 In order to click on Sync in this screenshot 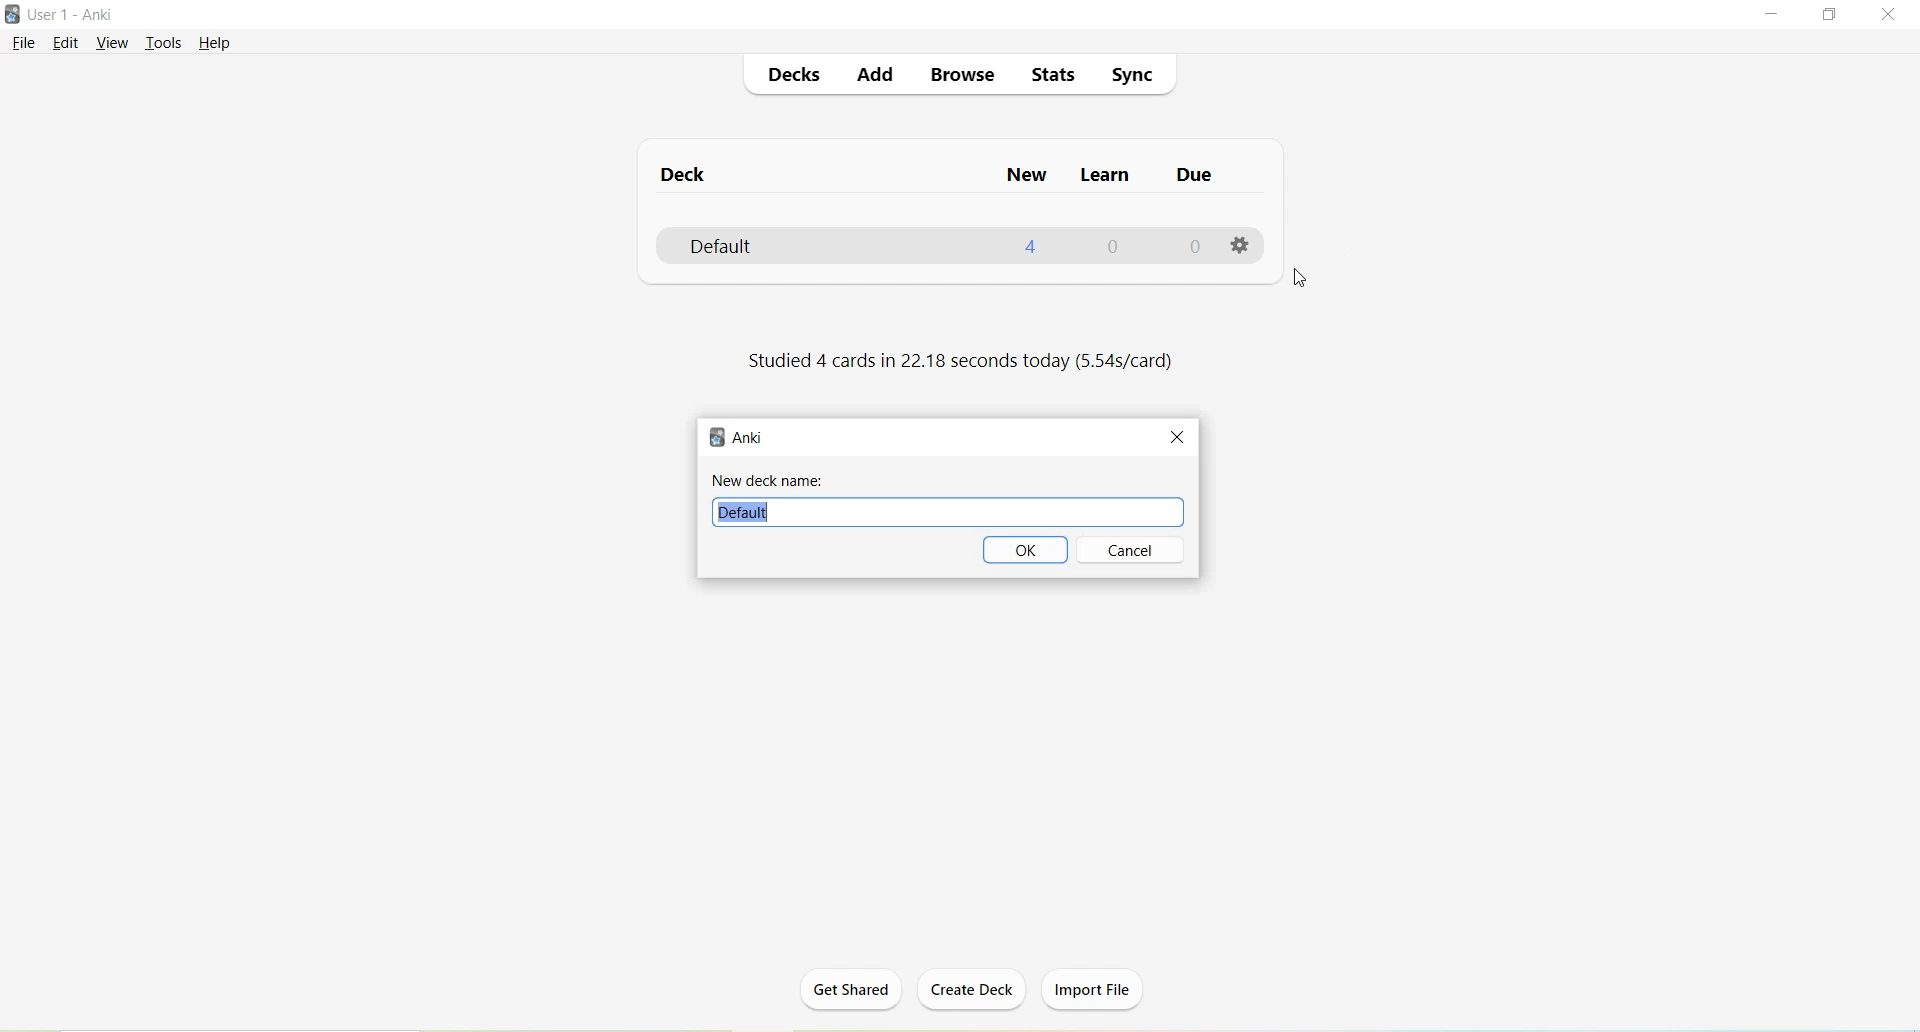, I will do `click(1131, 77)`.